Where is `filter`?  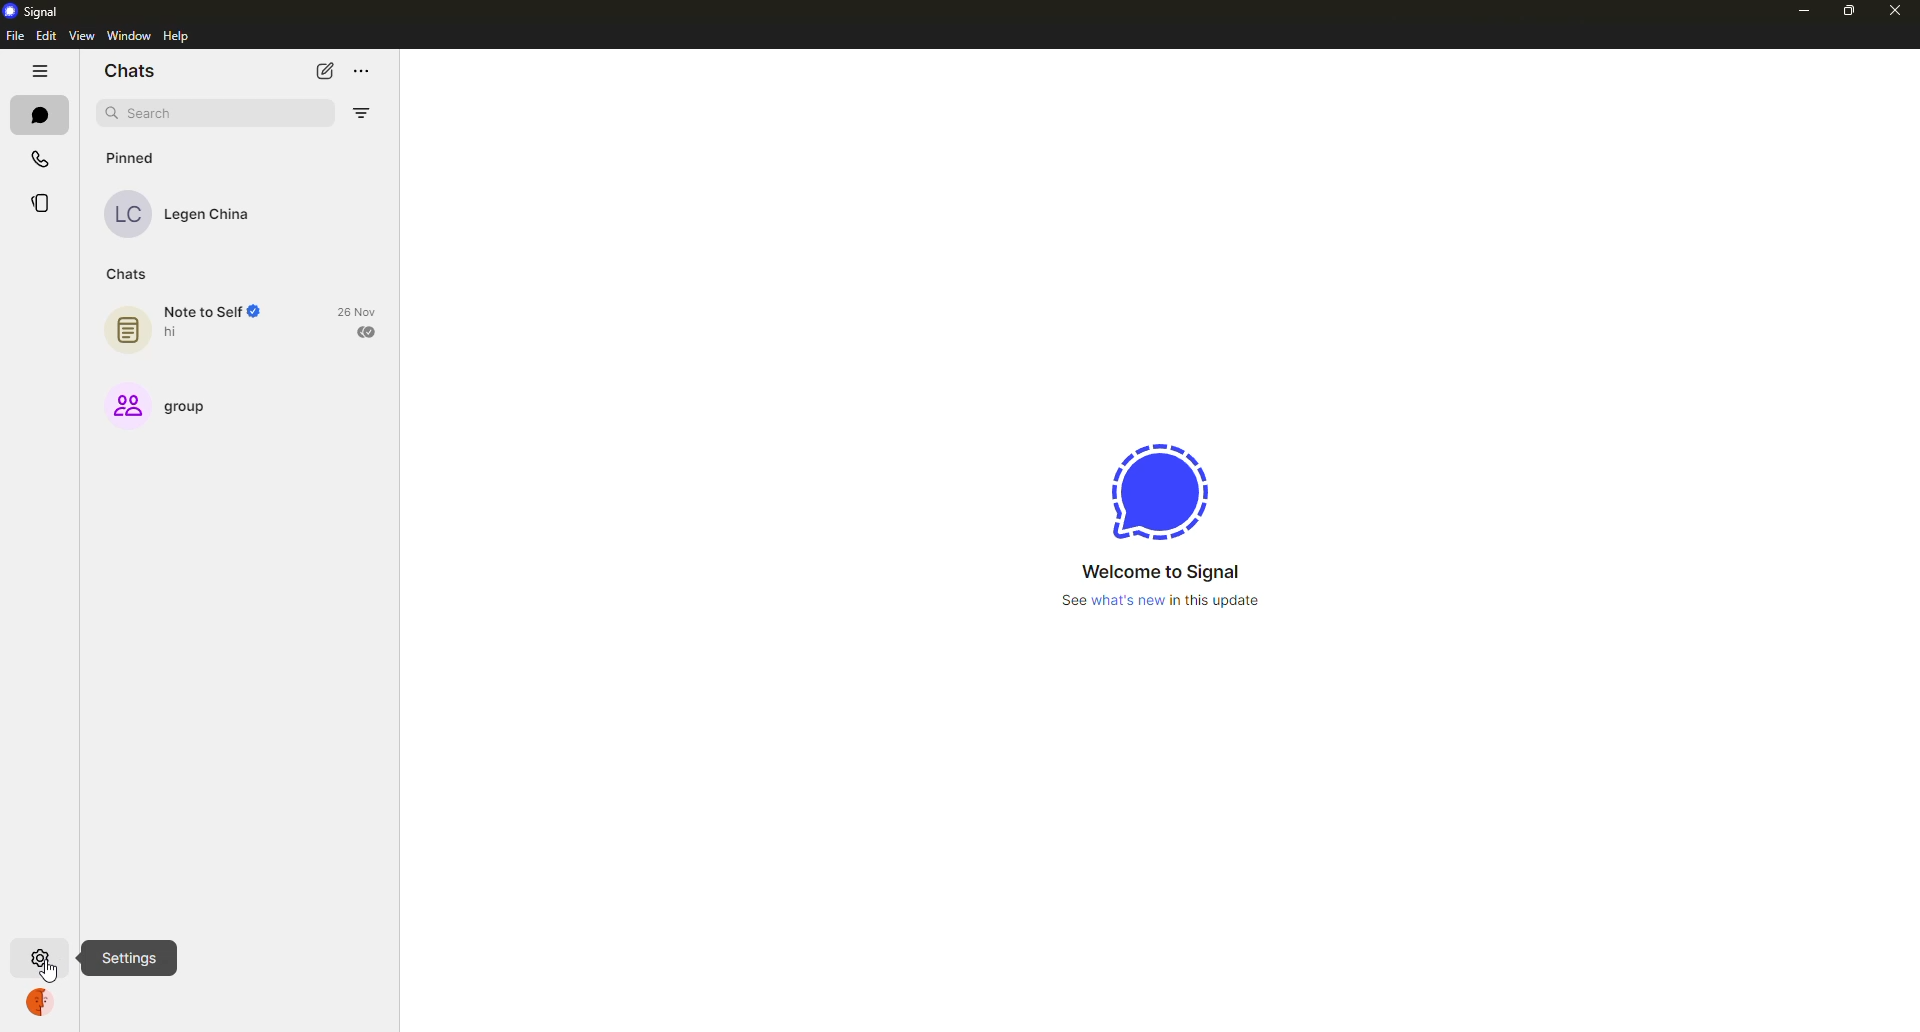 filter is located at coordinates (361, 113).